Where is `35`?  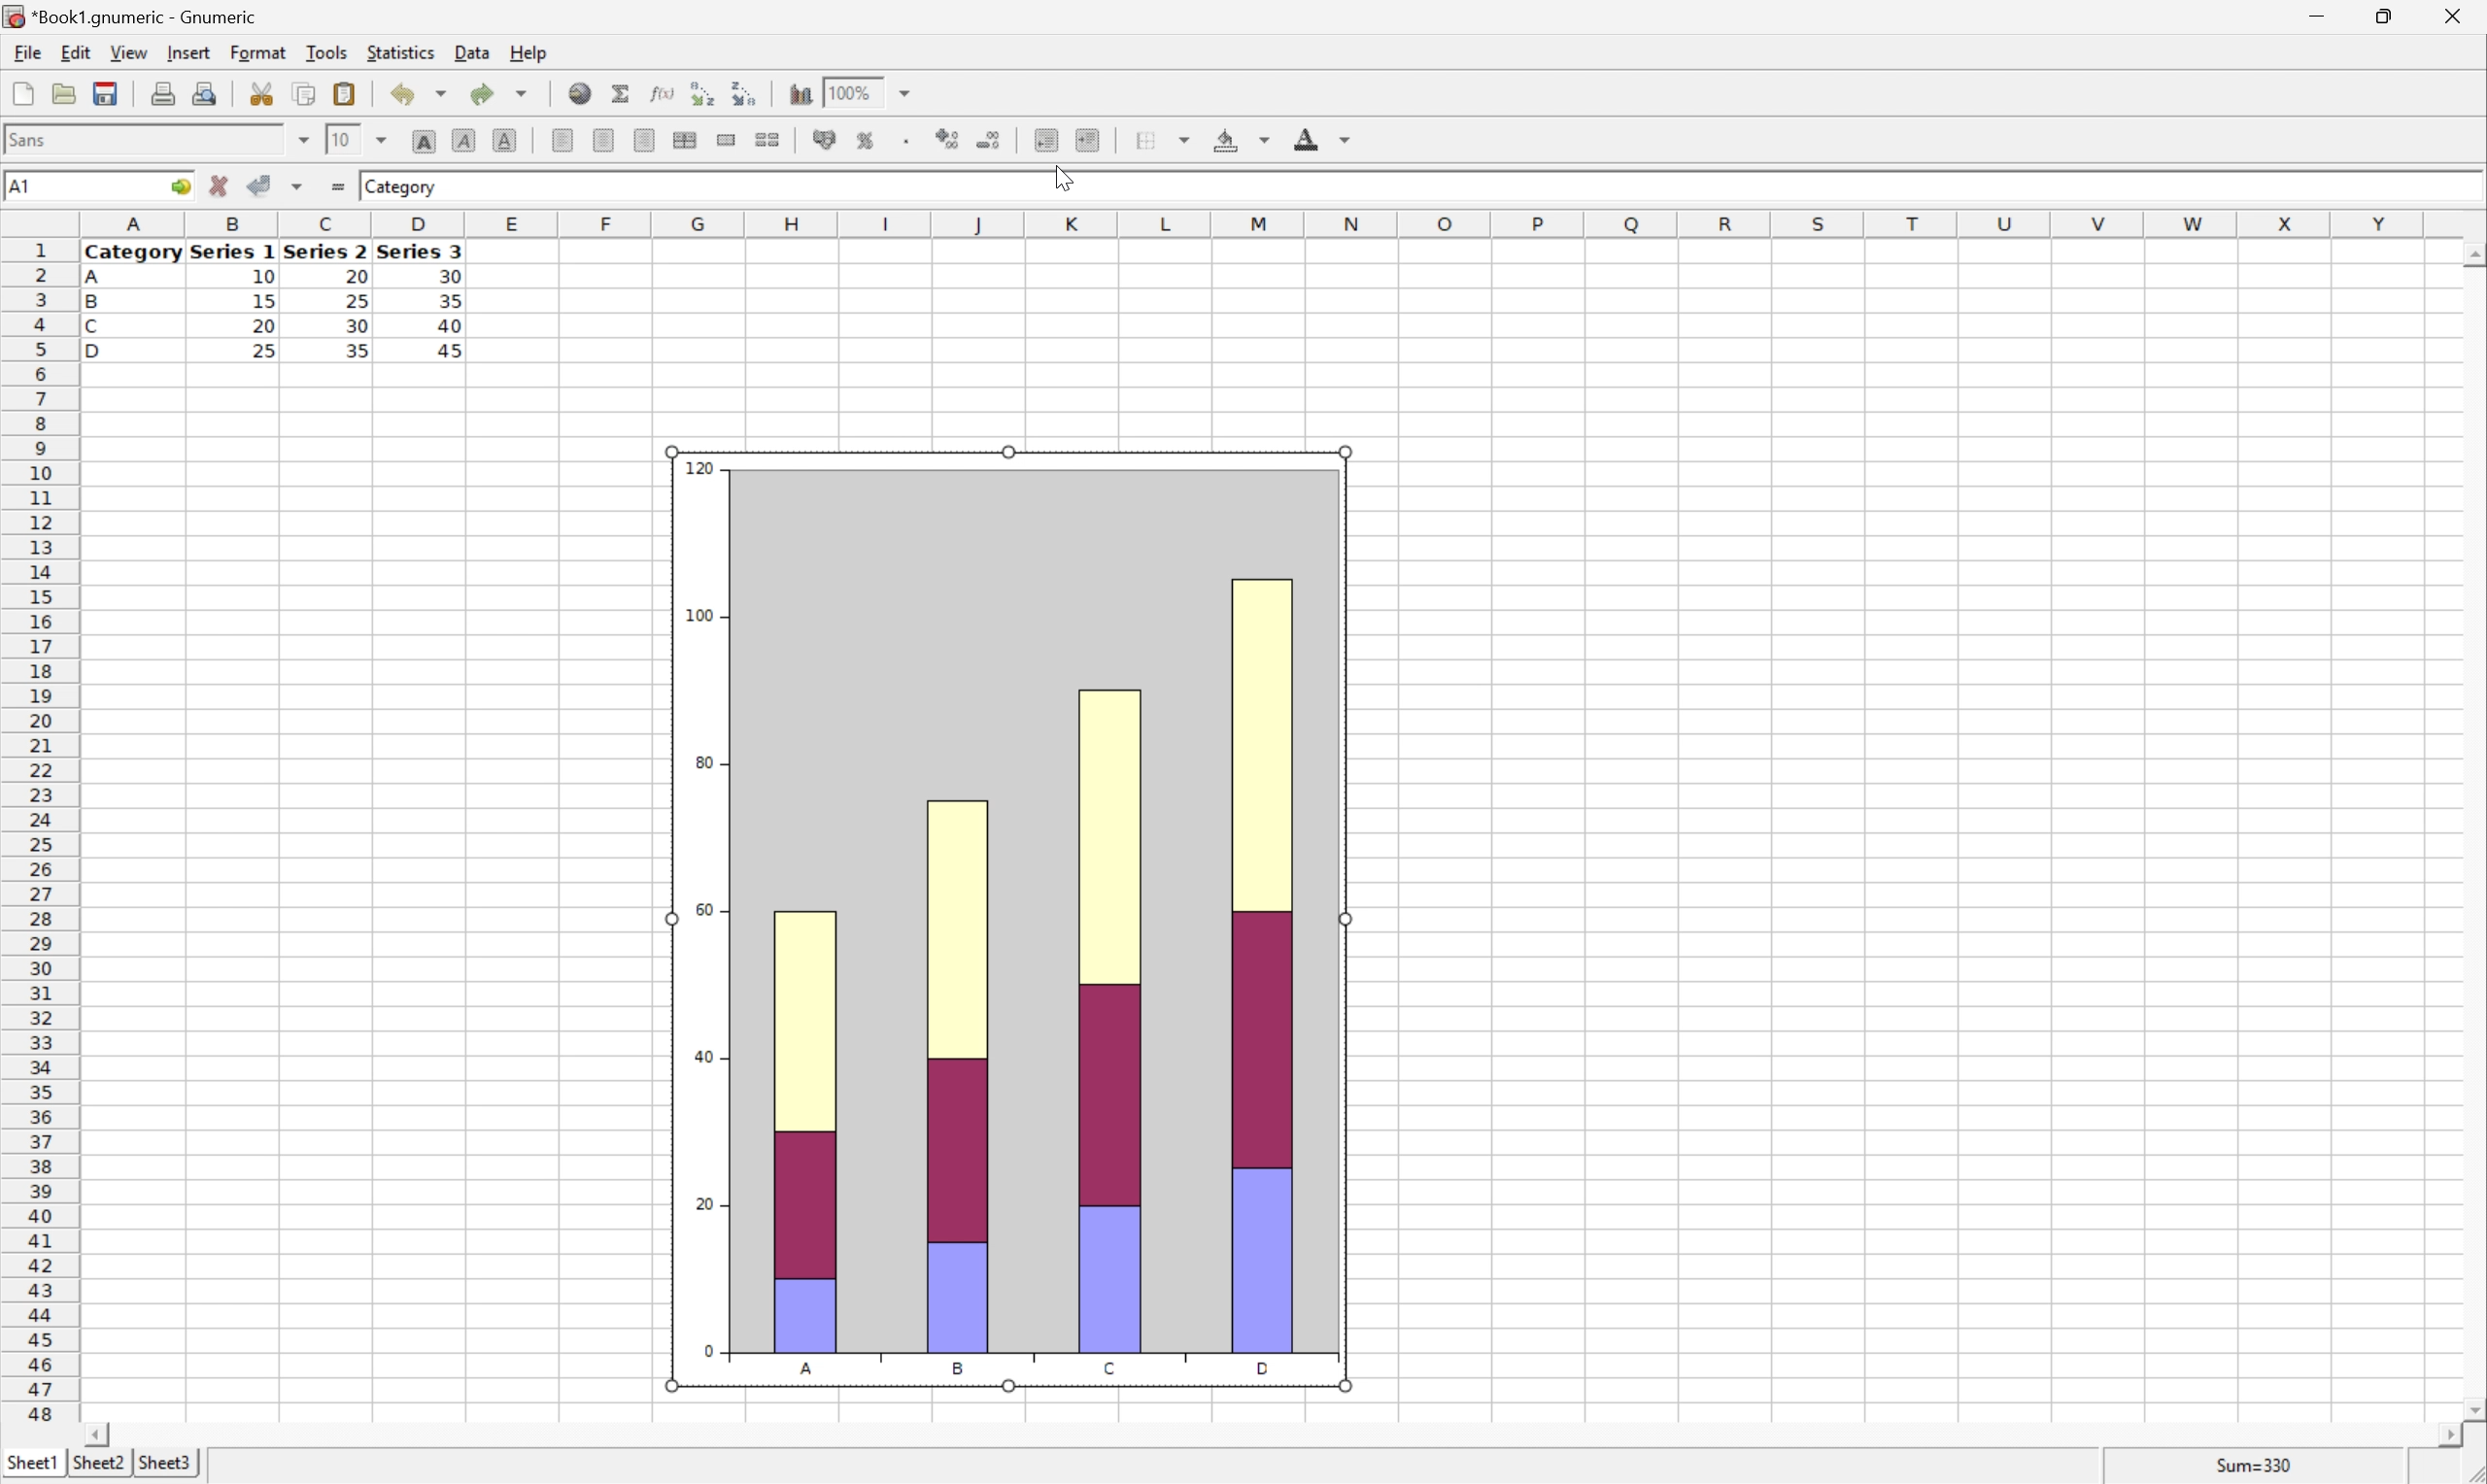
35 is located at coordinates (451, 300).